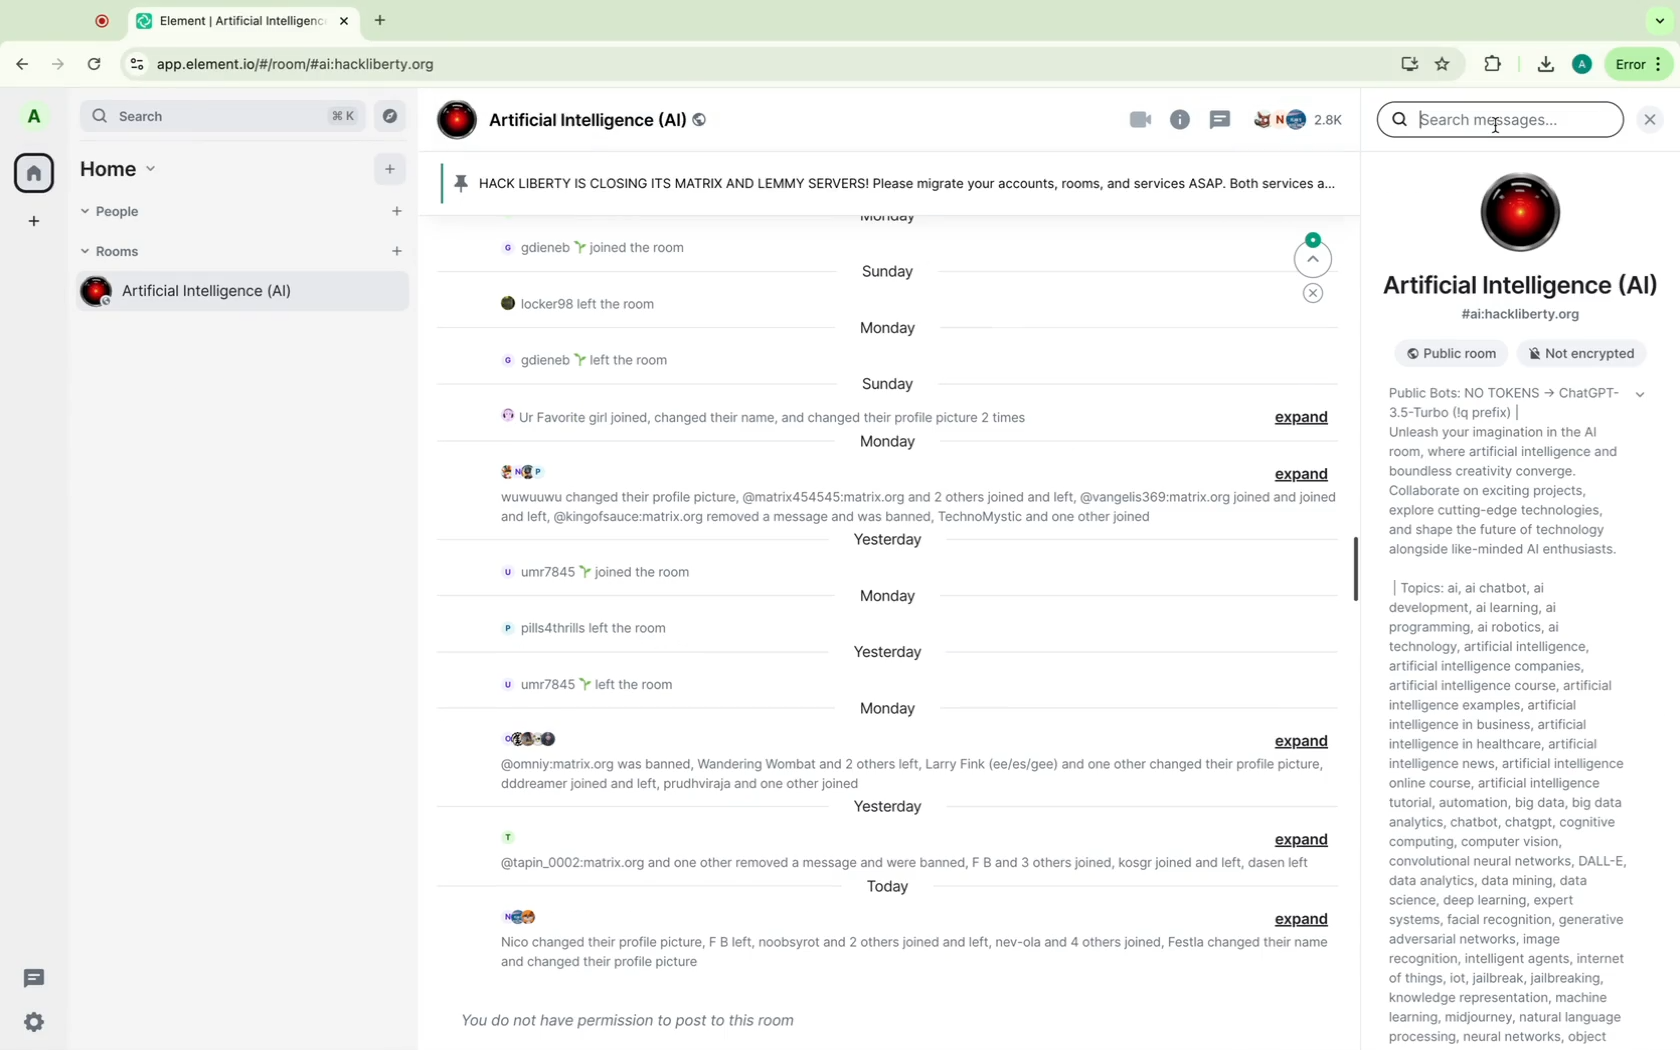 This screenshot has height=1050, width=1680. Describe the element at coordinates (1181, 119) in the screenshot. I see `room info` at that location.